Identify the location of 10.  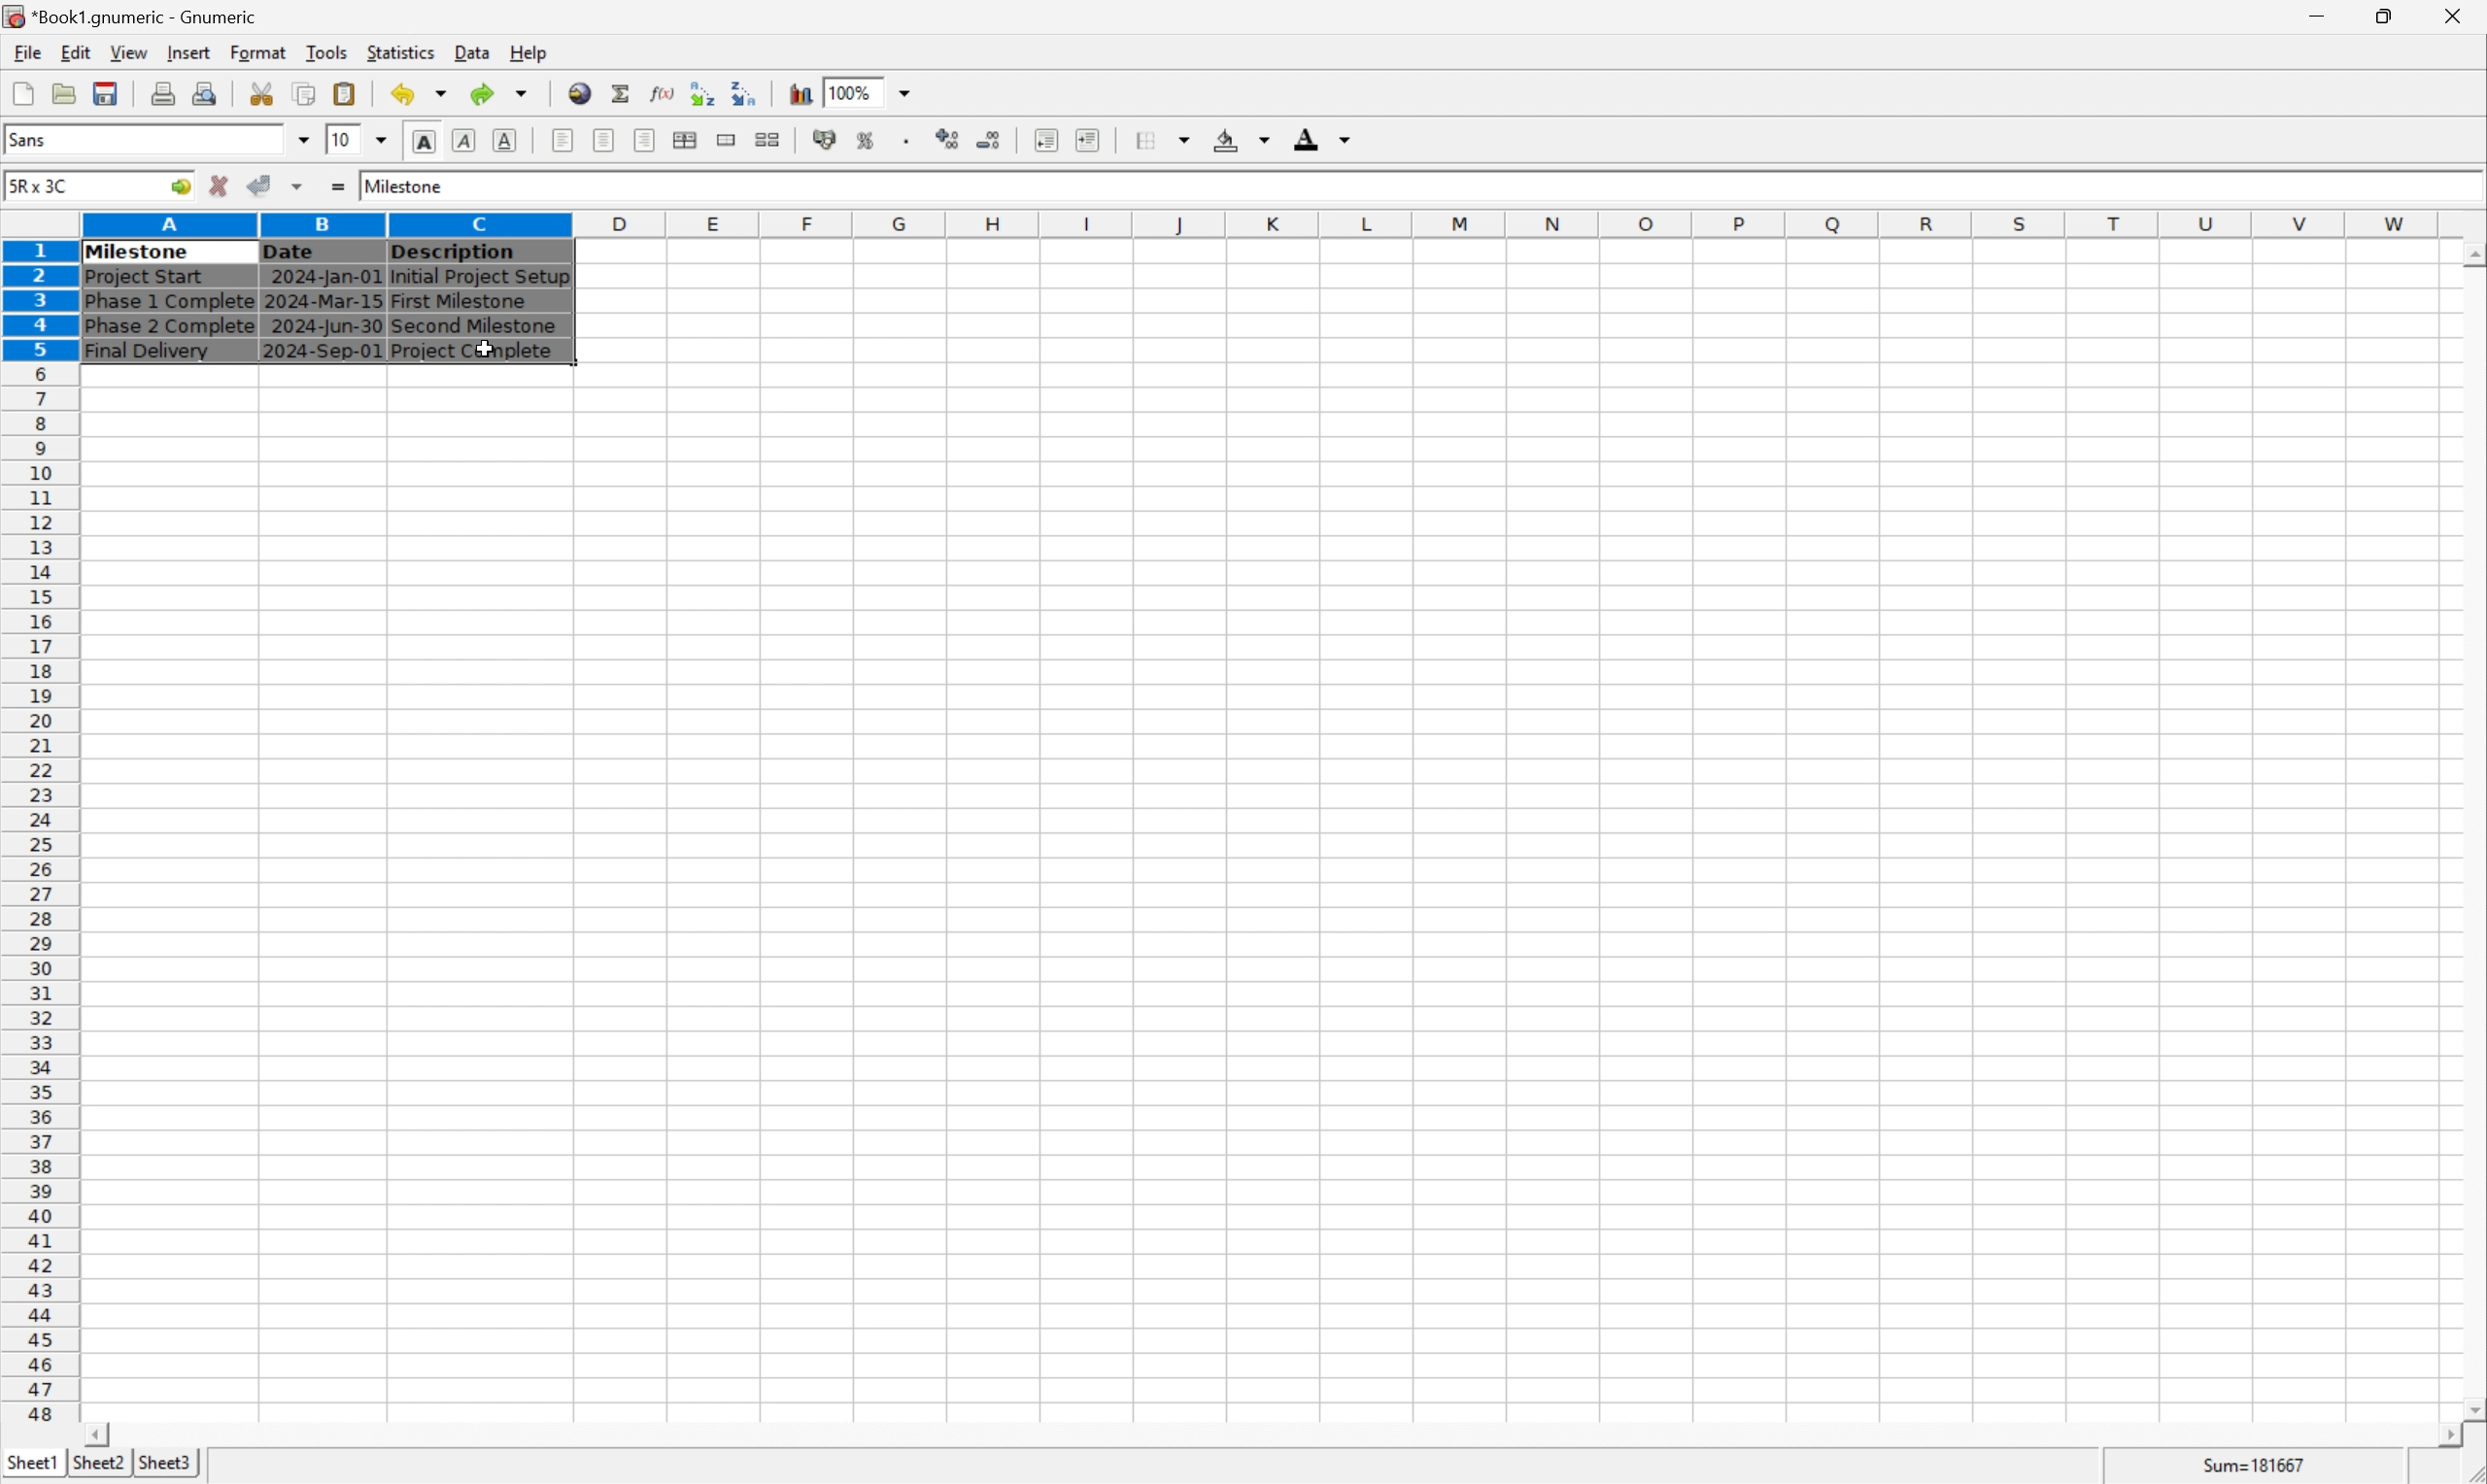
(339, 139).